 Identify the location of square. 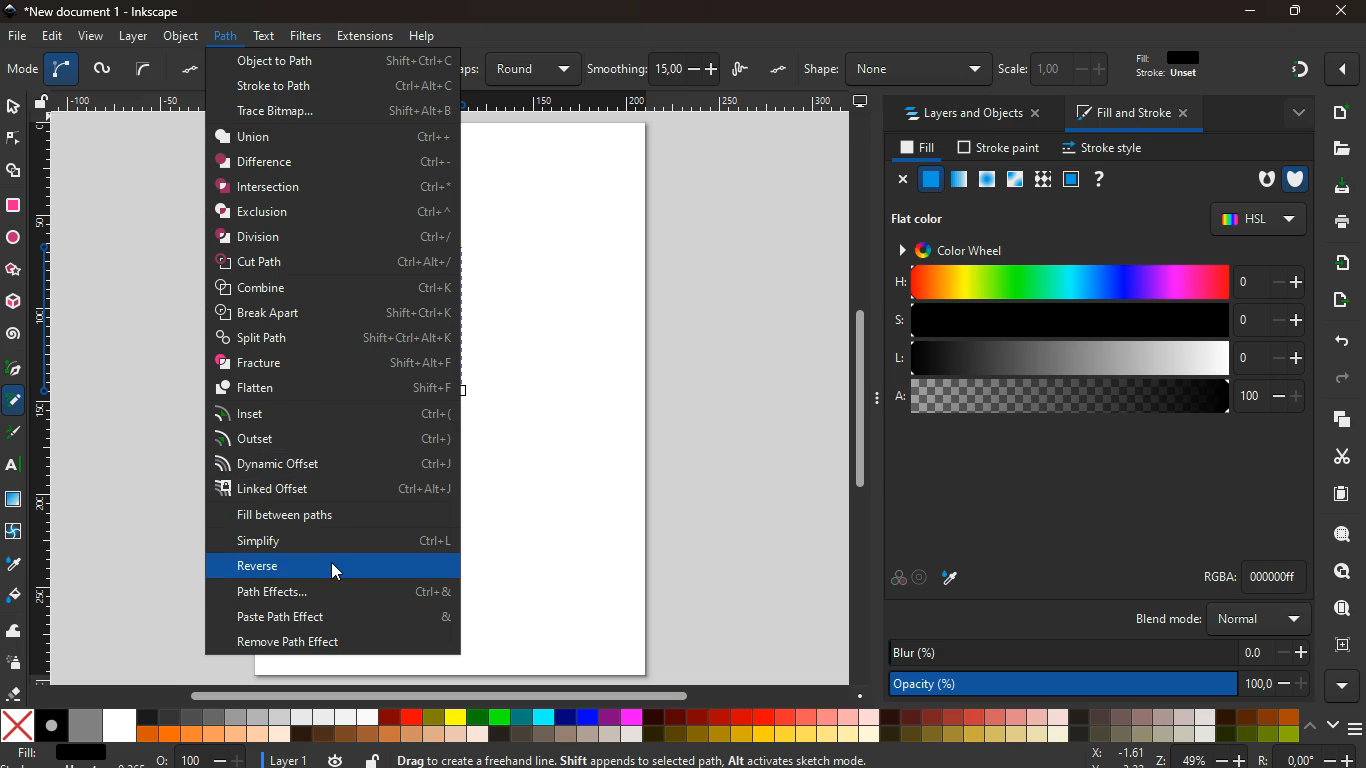
(1071, 181).